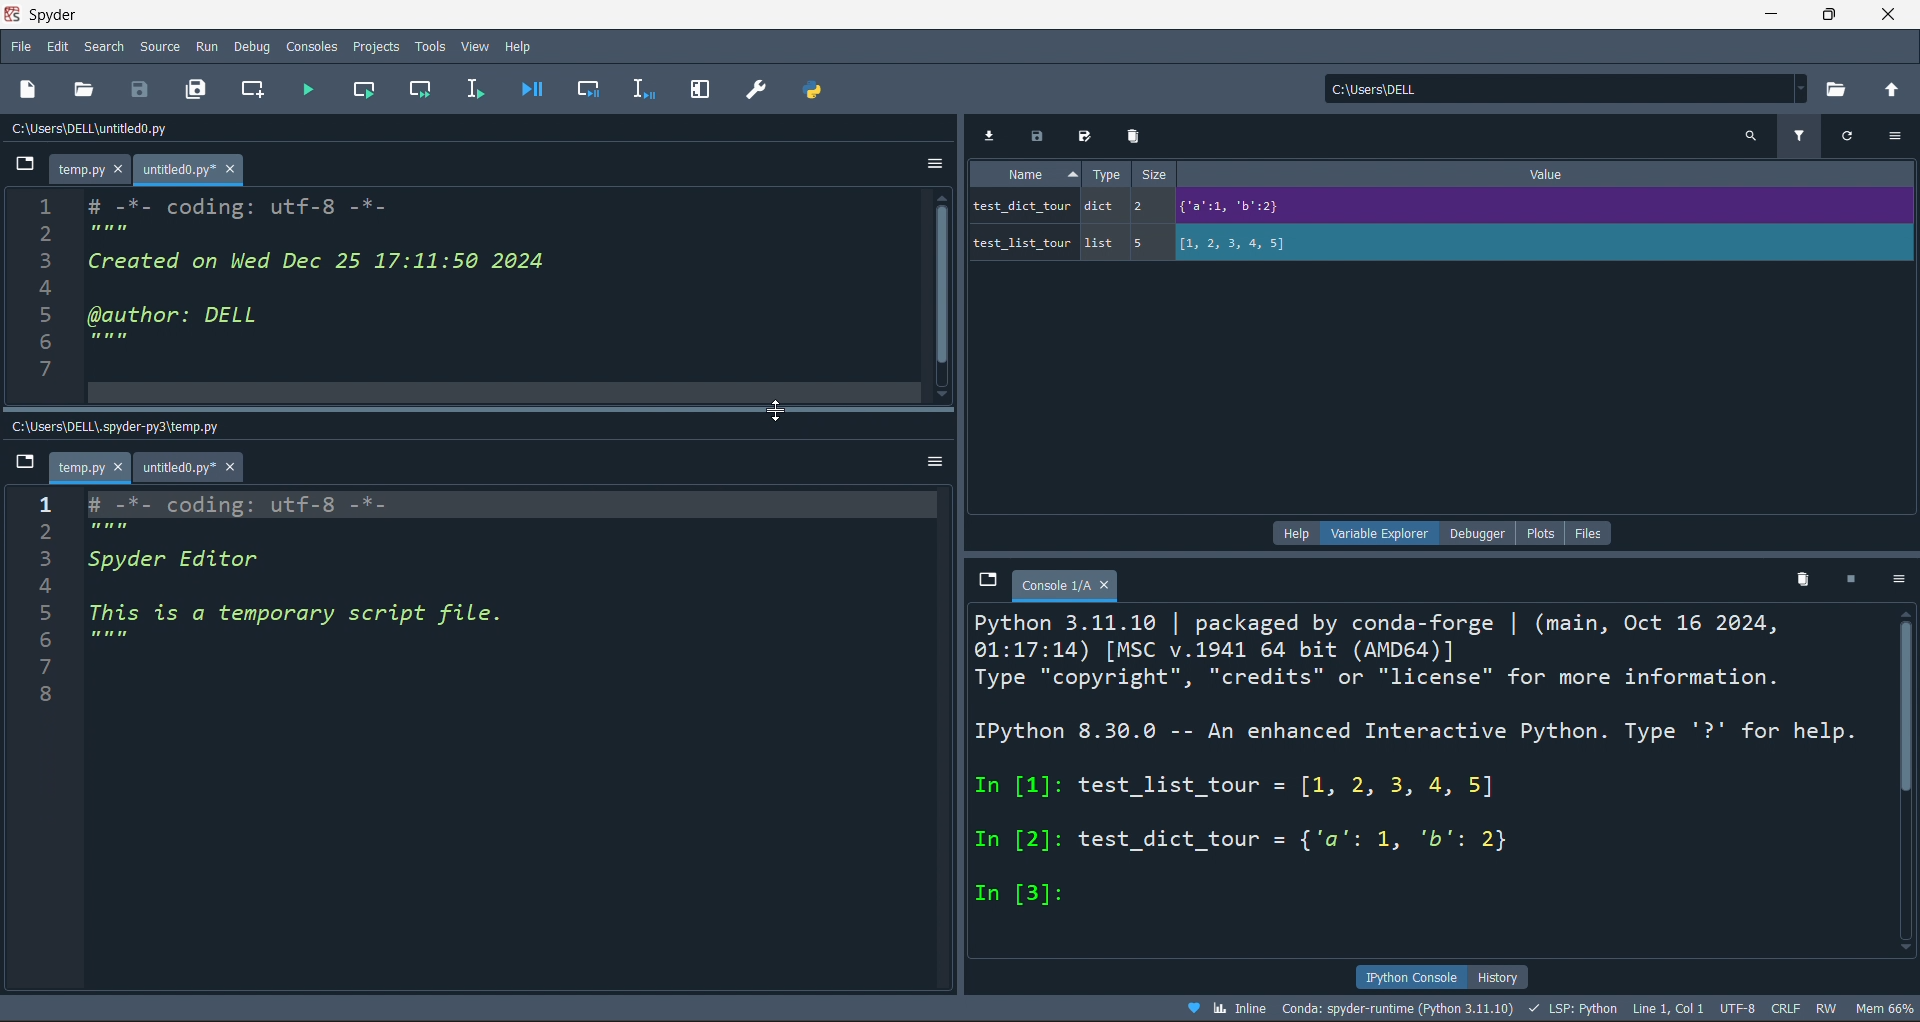 Image resolution: width=1920 pixels, height=1022 pixels. What do you see at coordinates (1696, 1008) in the screenshot?
I see `Line 1, Col 1  UTF-8` at bounding box center [1696, 1008].